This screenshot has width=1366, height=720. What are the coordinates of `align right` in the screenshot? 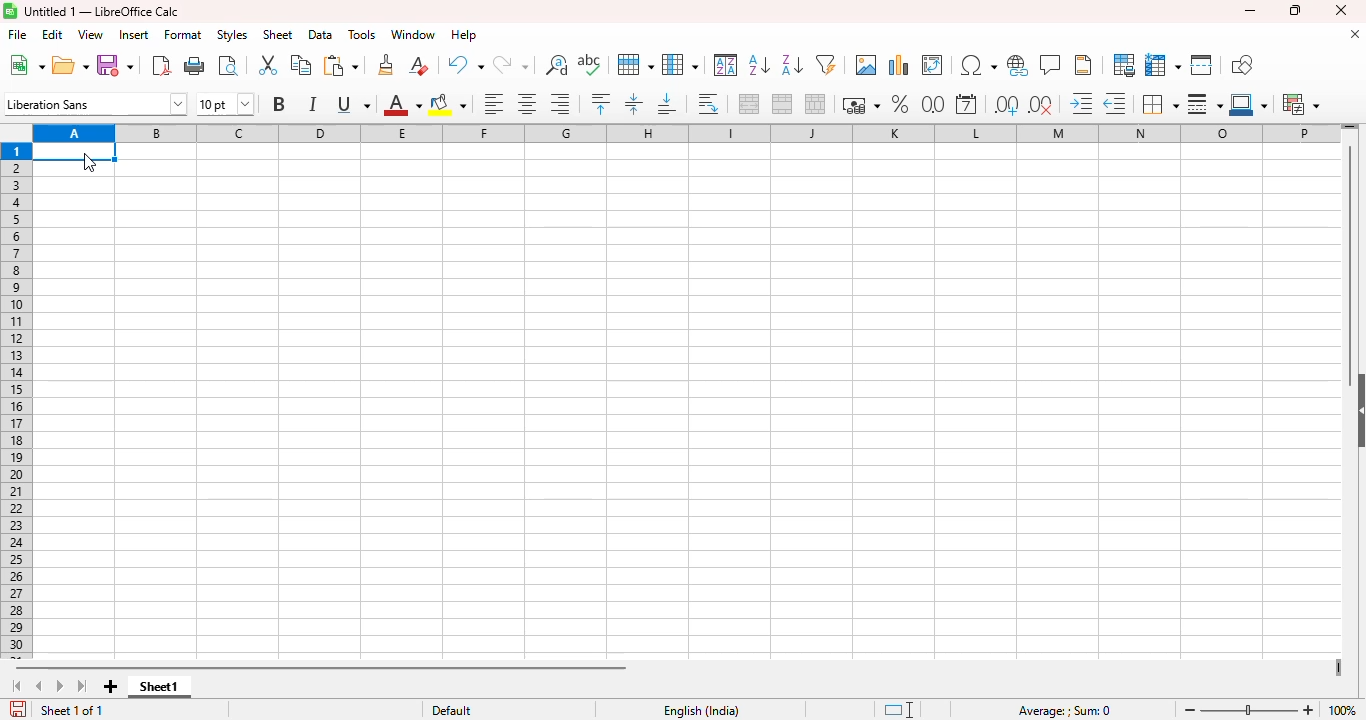 It's located at (561, 104).